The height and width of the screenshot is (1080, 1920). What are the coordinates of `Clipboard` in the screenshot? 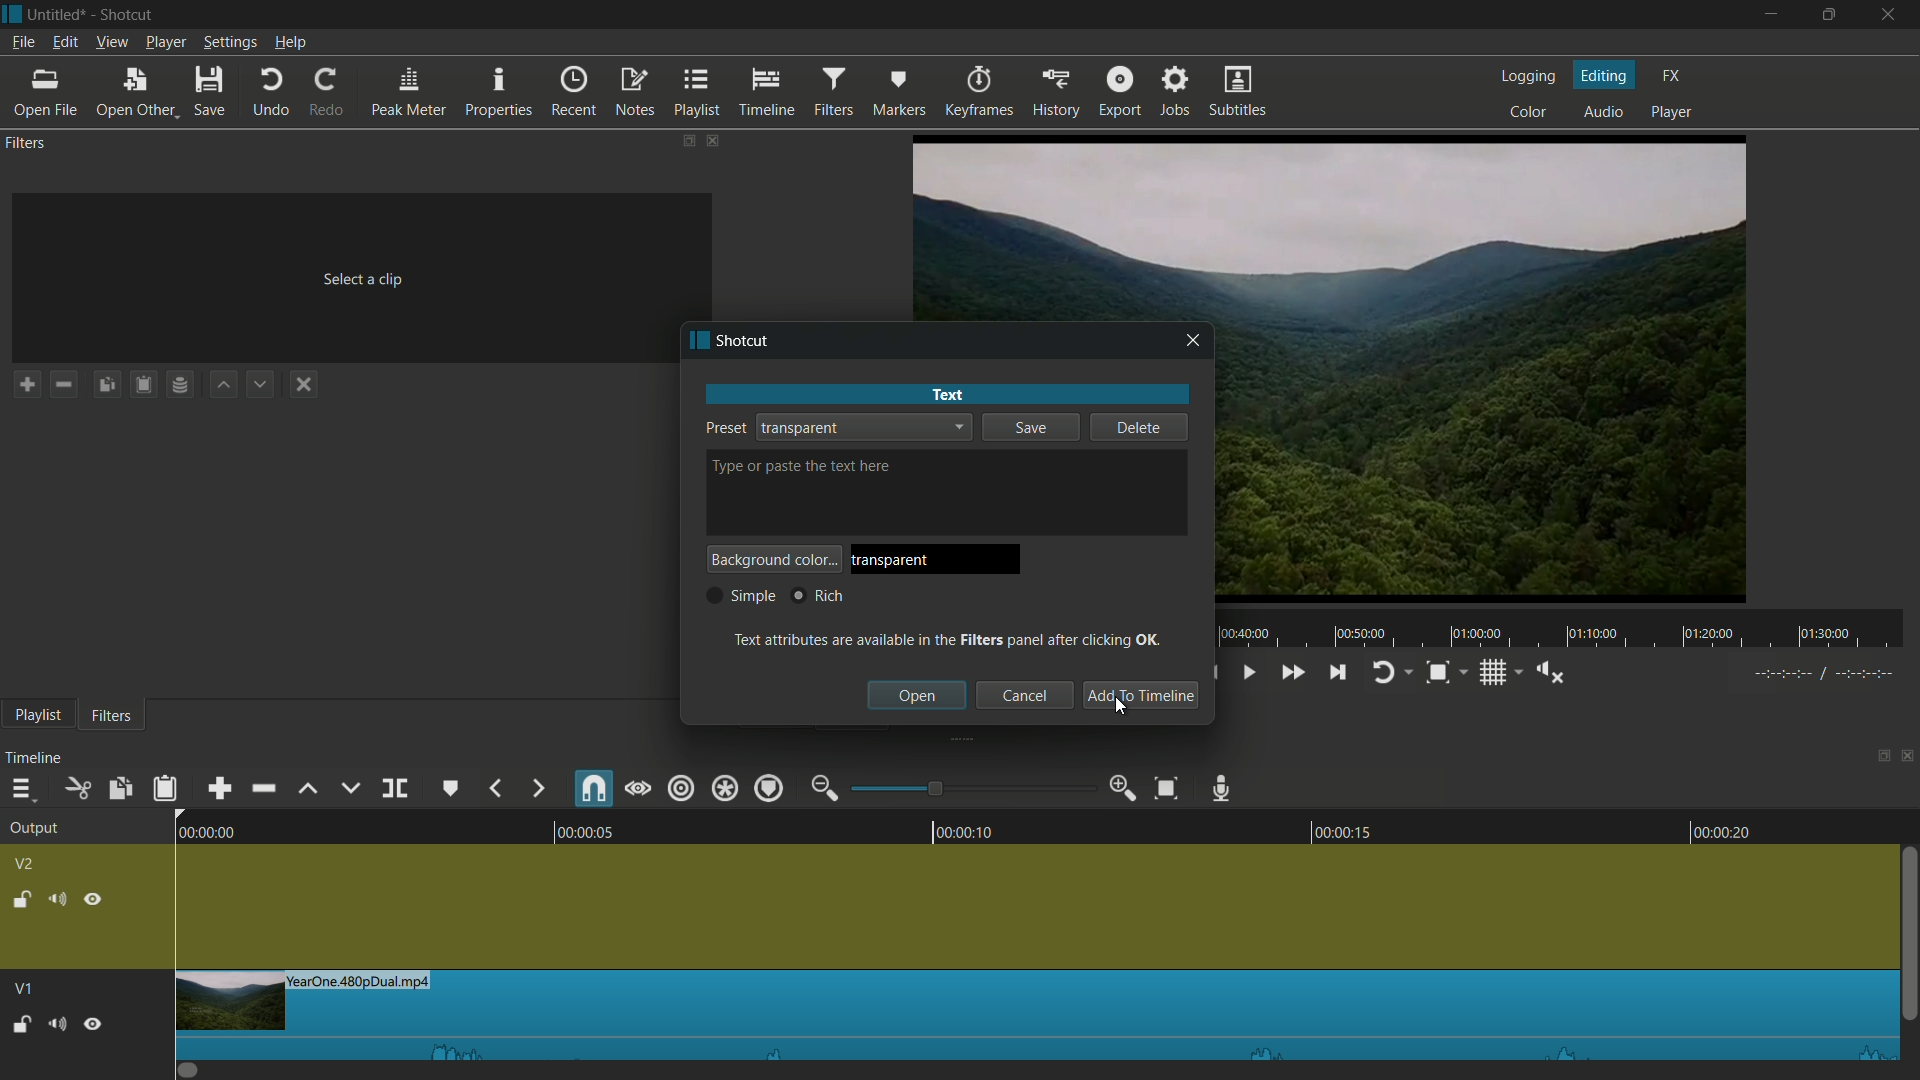 It's located at (146, 385).